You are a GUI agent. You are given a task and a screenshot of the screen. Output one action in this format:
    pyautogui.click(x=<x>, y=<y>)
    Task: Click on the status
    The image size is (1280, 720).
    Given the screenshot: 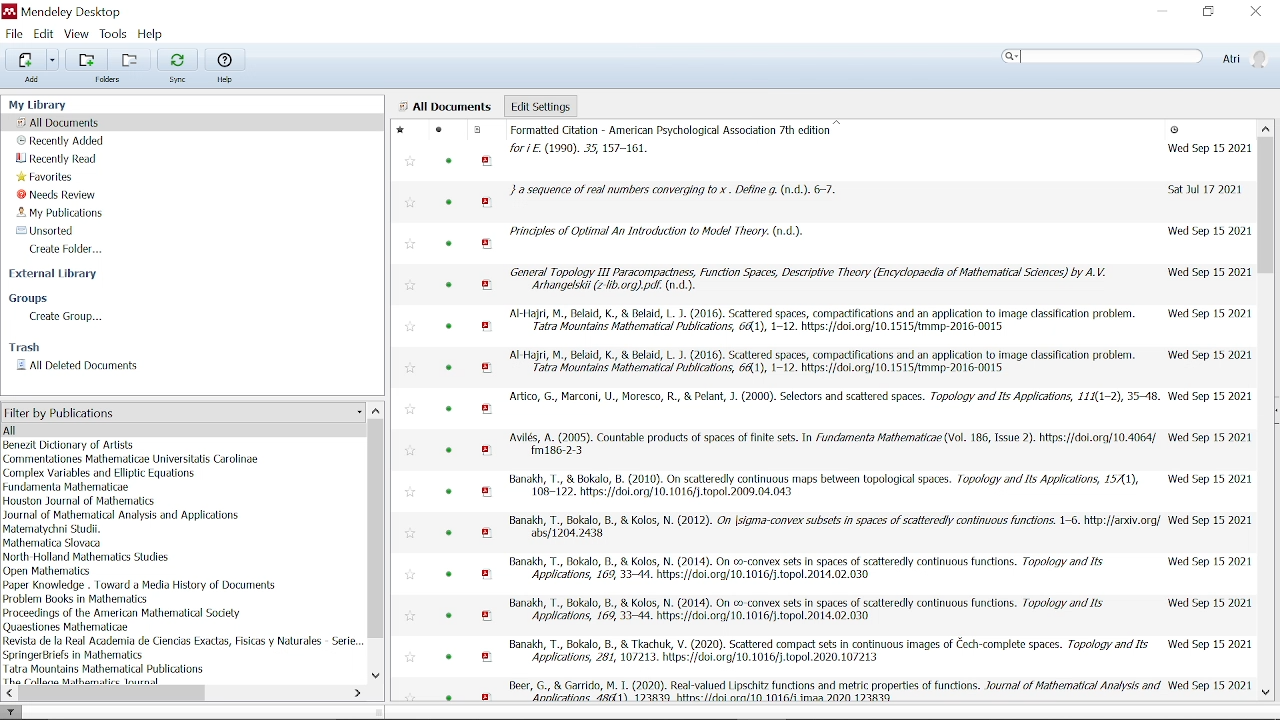 What is the action you would take?
    pyautogui.click(x=452, y=575)
    